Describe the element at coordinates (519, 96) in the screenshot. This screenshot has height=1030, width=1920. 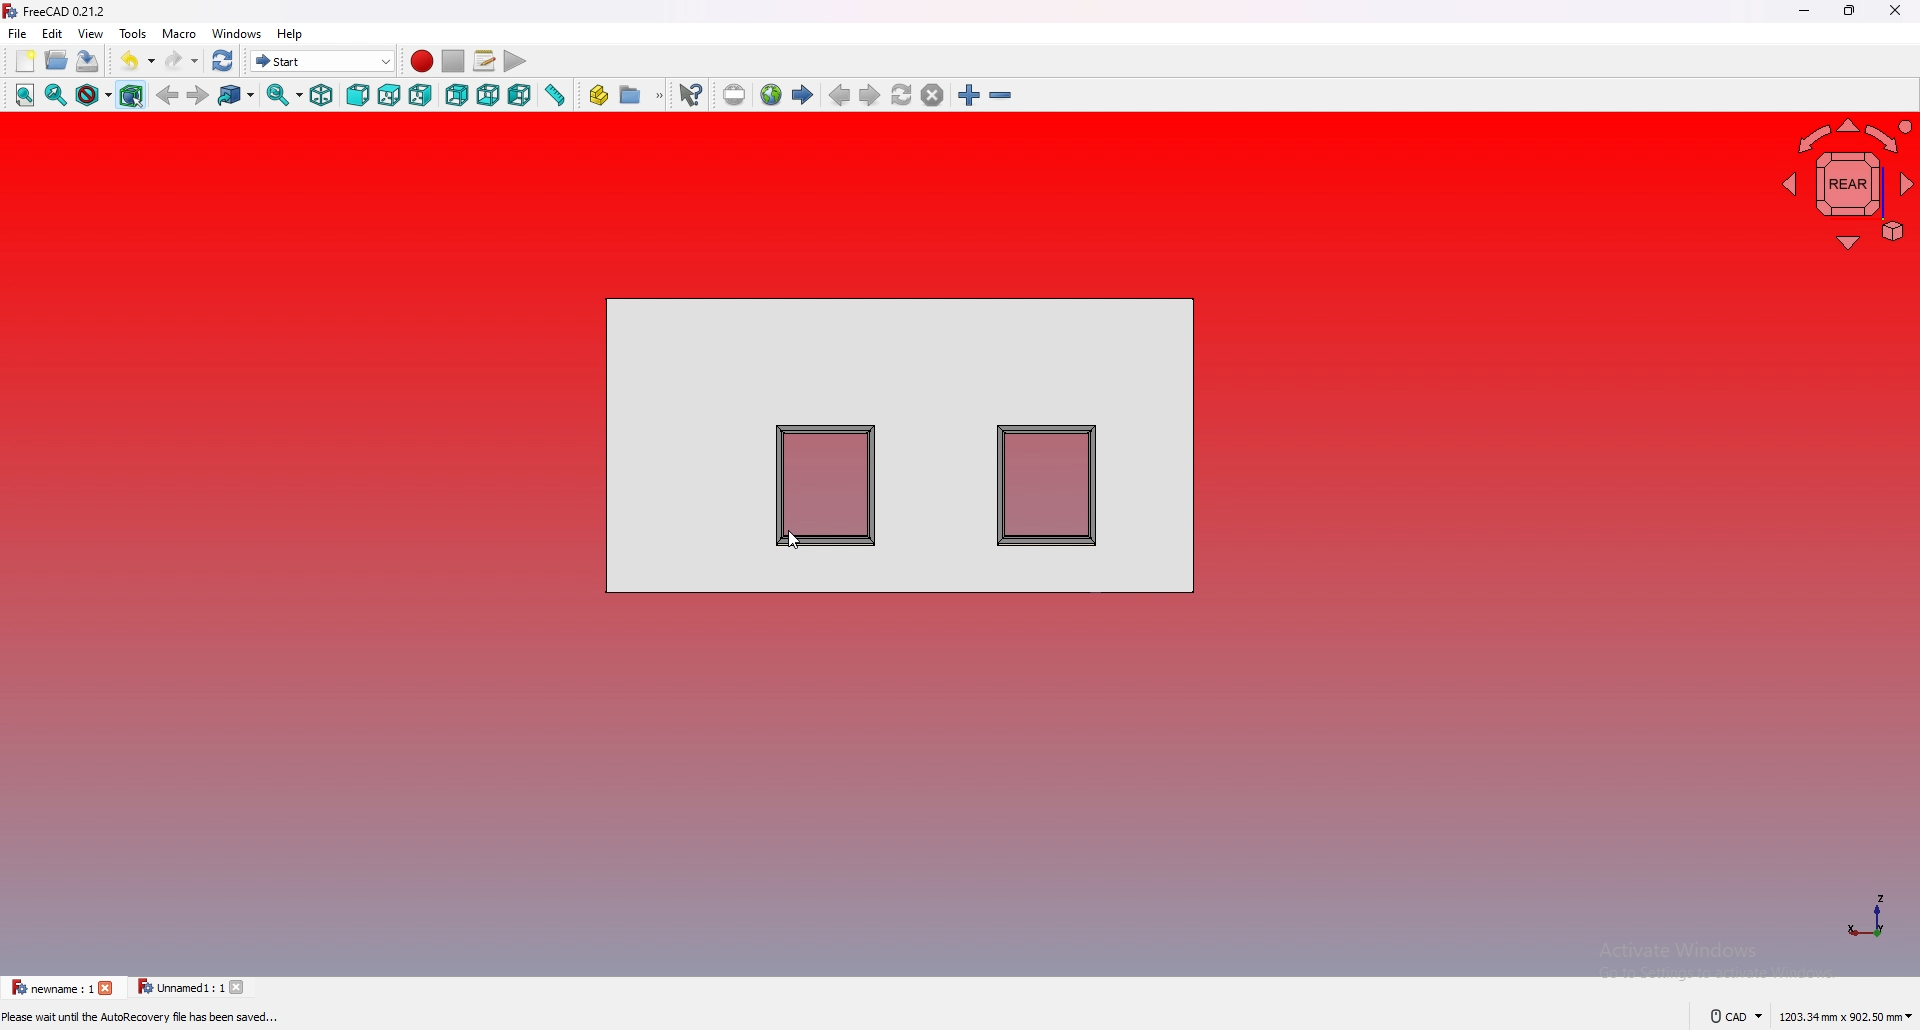
I see `left` at that location.